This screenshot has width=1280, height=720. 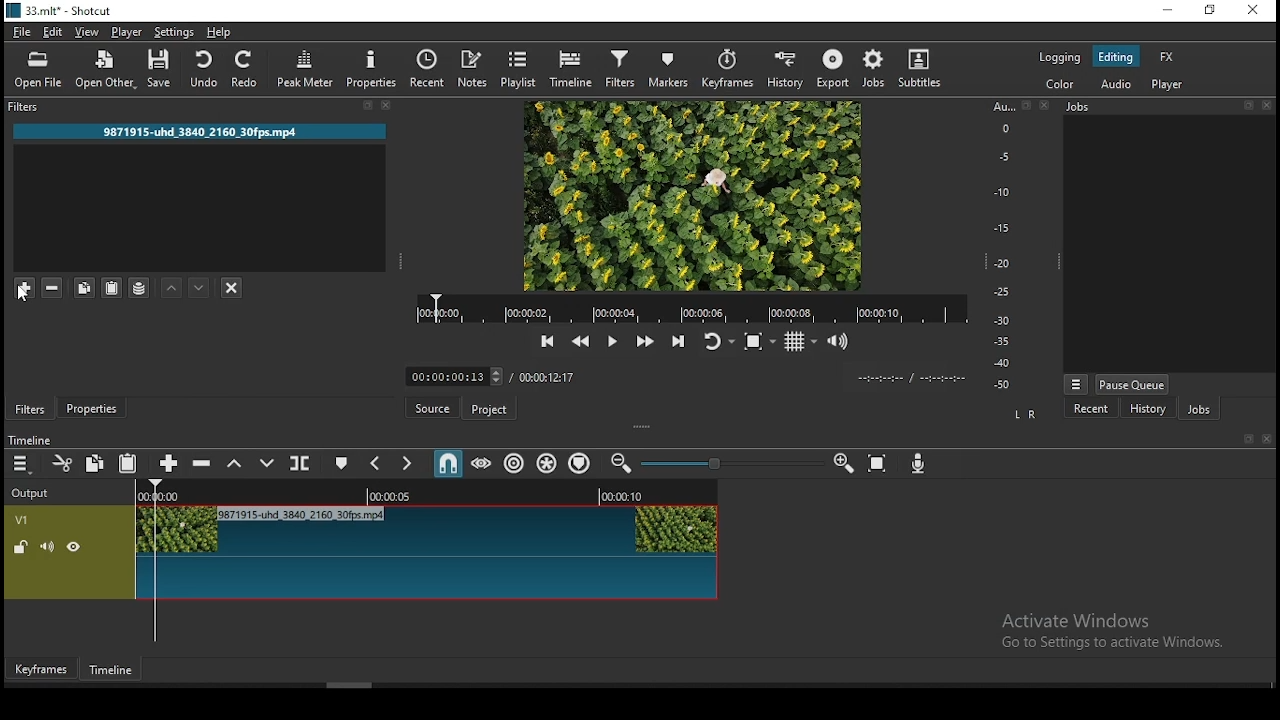 What do you see at coordinates (521, 68) in the screenshot?
I see `playlist` at bounding box center [521, 68].